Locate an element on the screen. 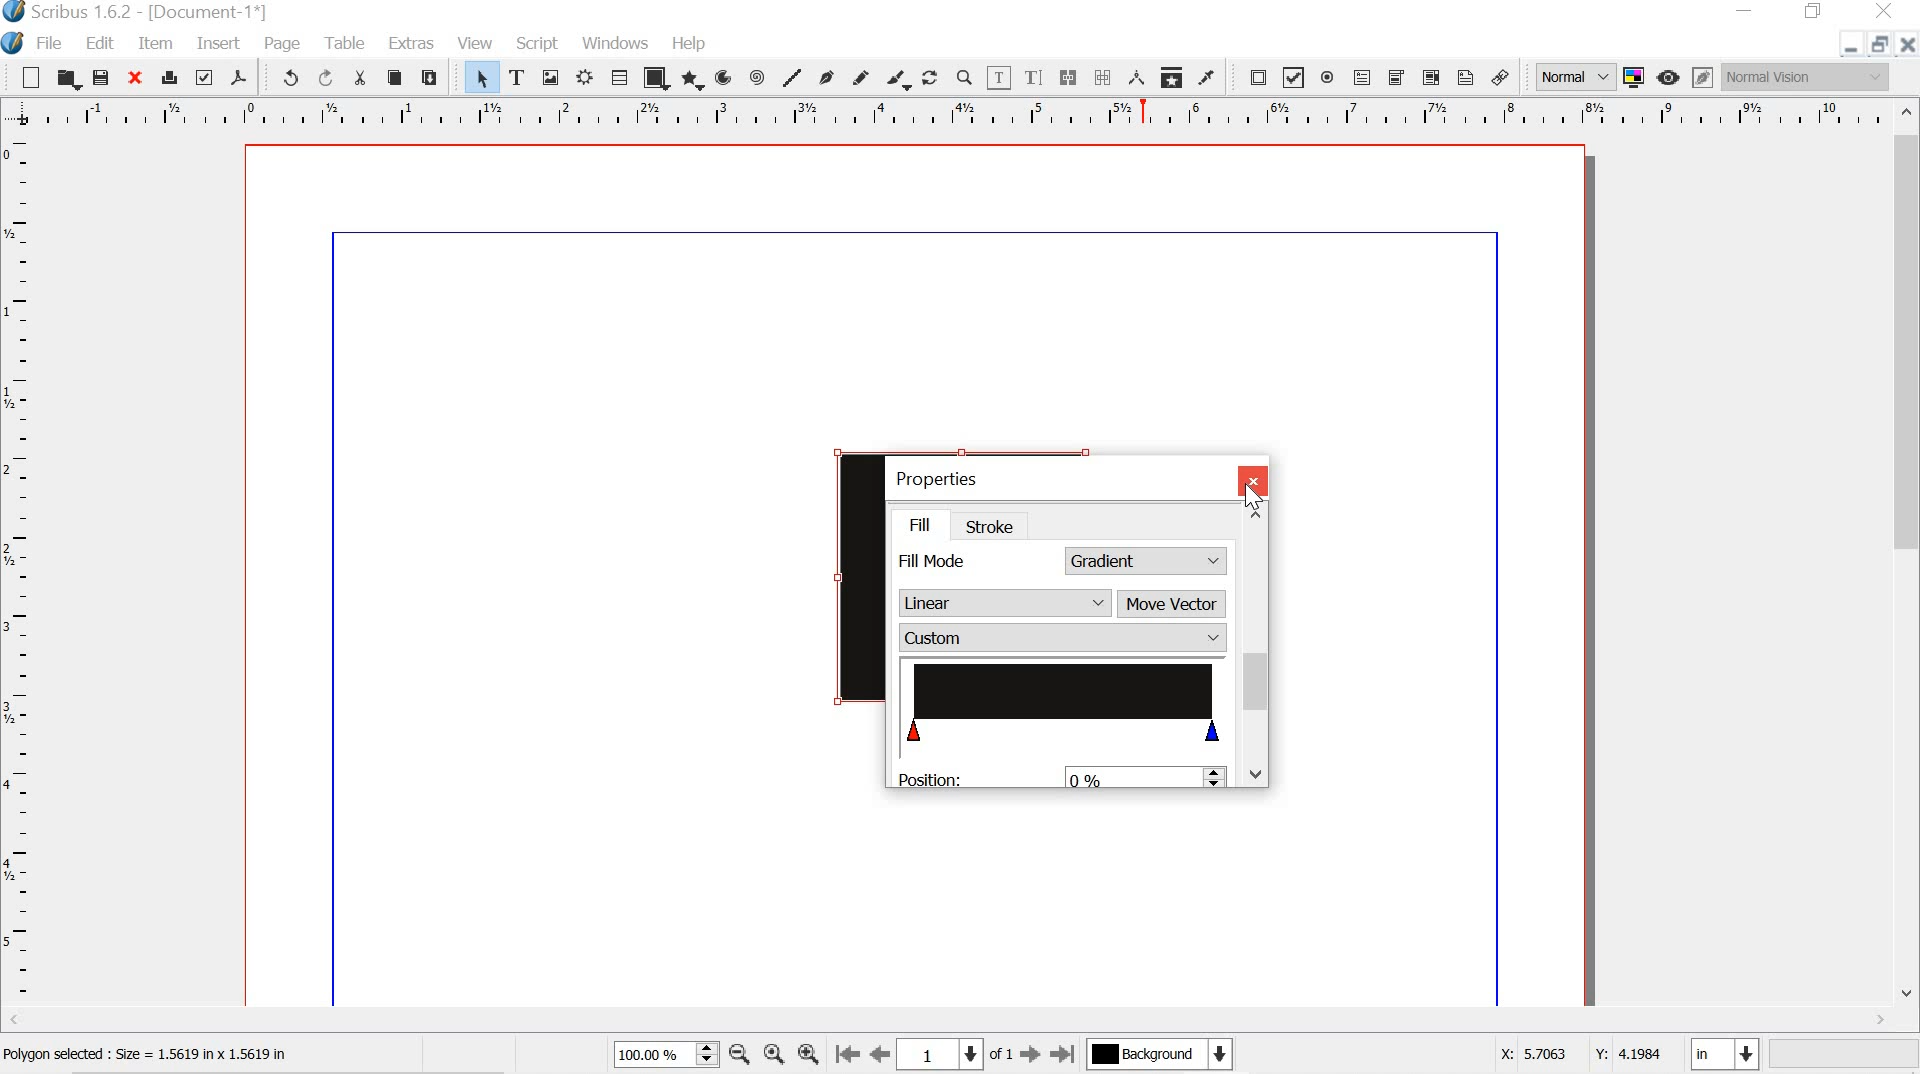  position  0% is located at coordinates (1024, 777).